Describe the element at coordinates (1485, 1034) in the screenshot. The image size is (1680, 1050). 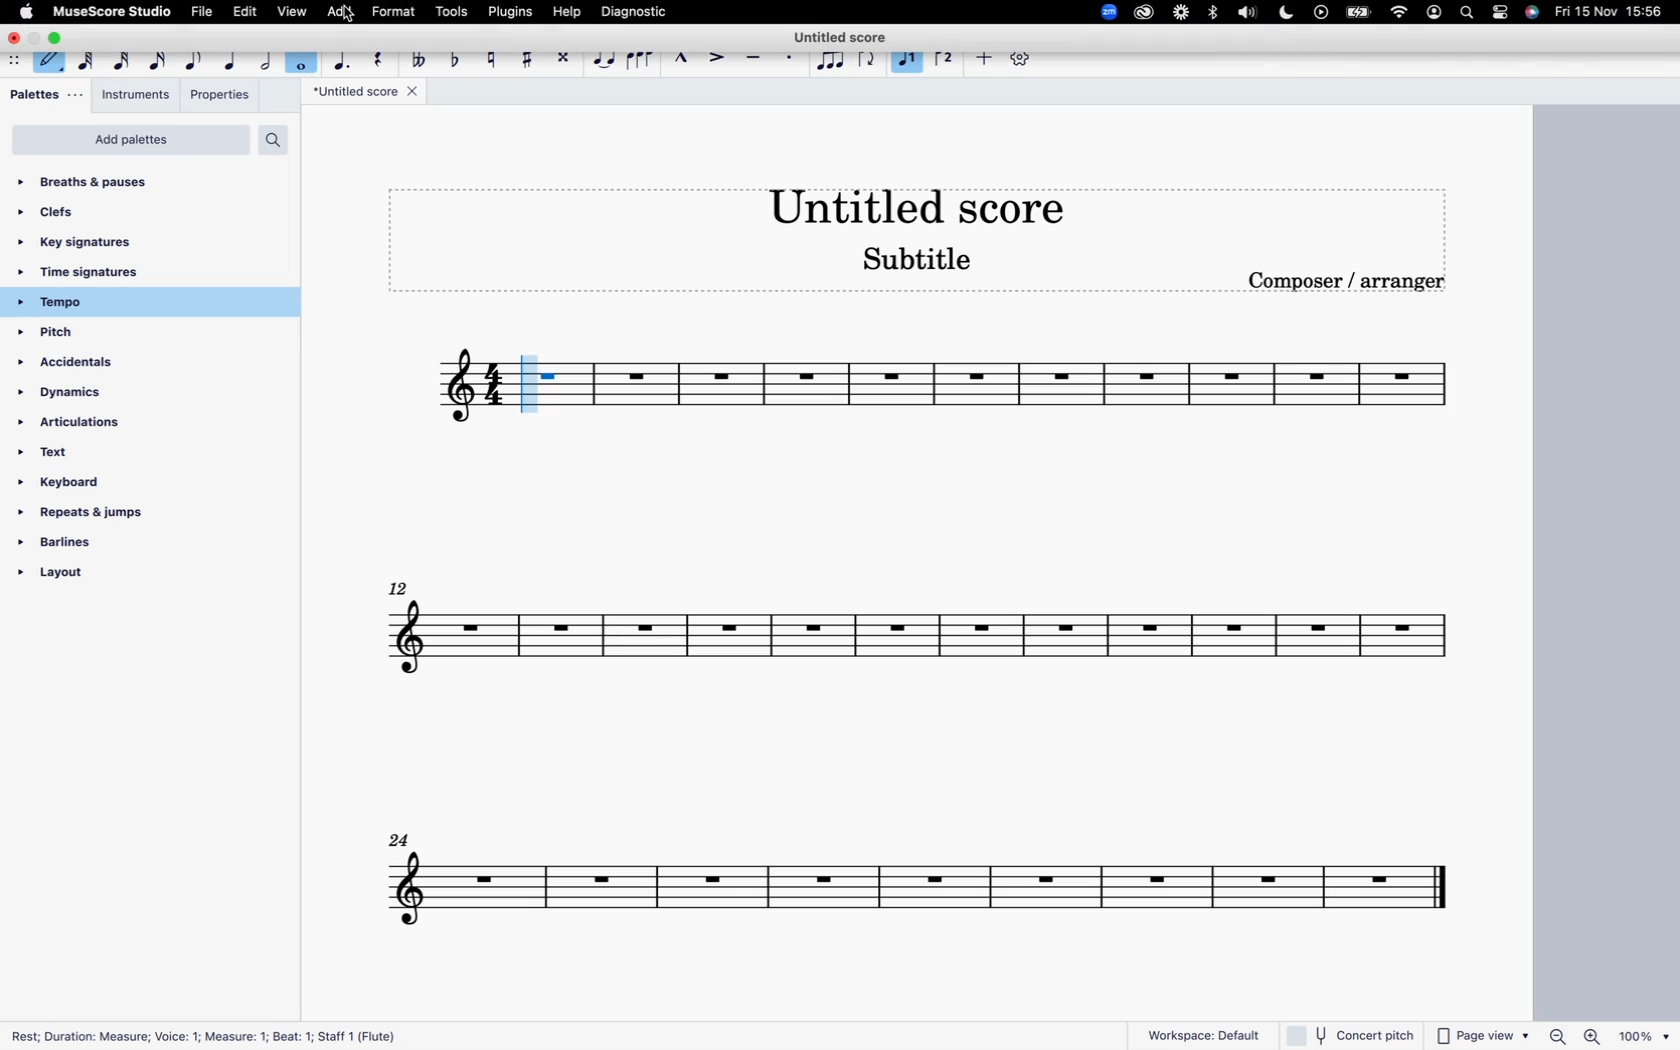
I see `page view` at that location.